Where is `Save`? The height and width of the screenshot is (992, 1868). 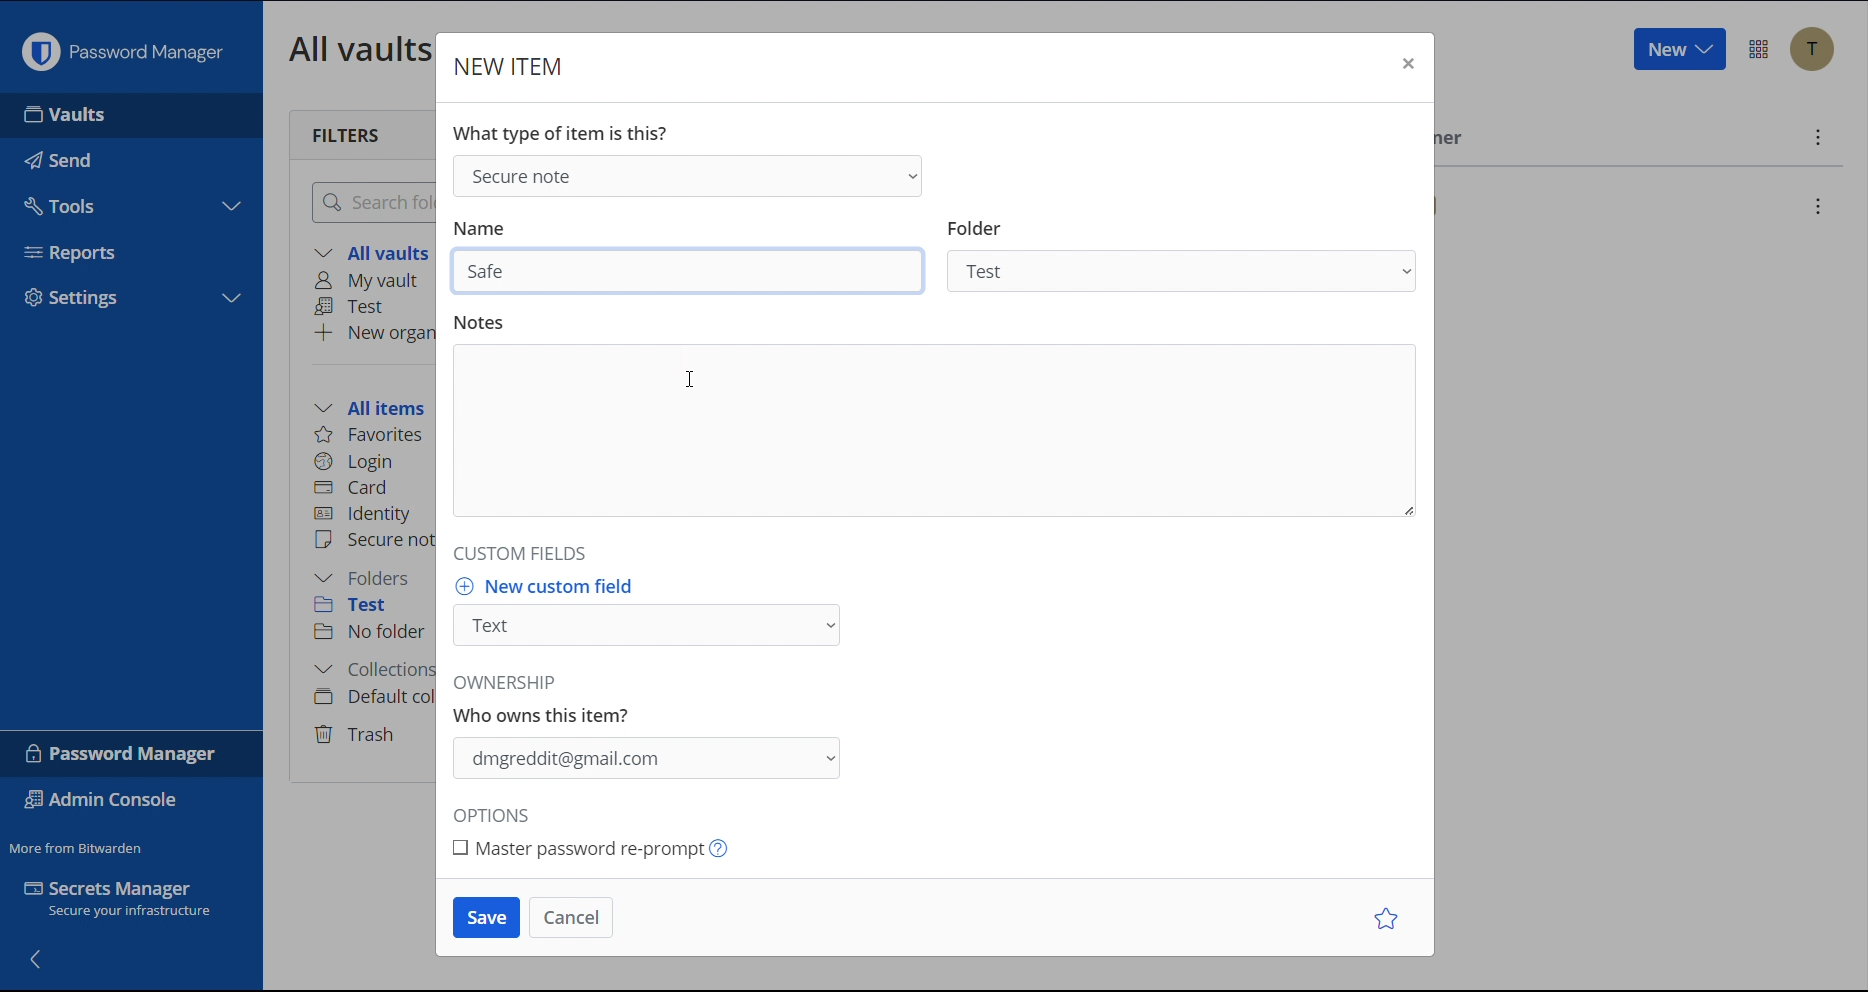
Save is located at coordinates (487, 918).